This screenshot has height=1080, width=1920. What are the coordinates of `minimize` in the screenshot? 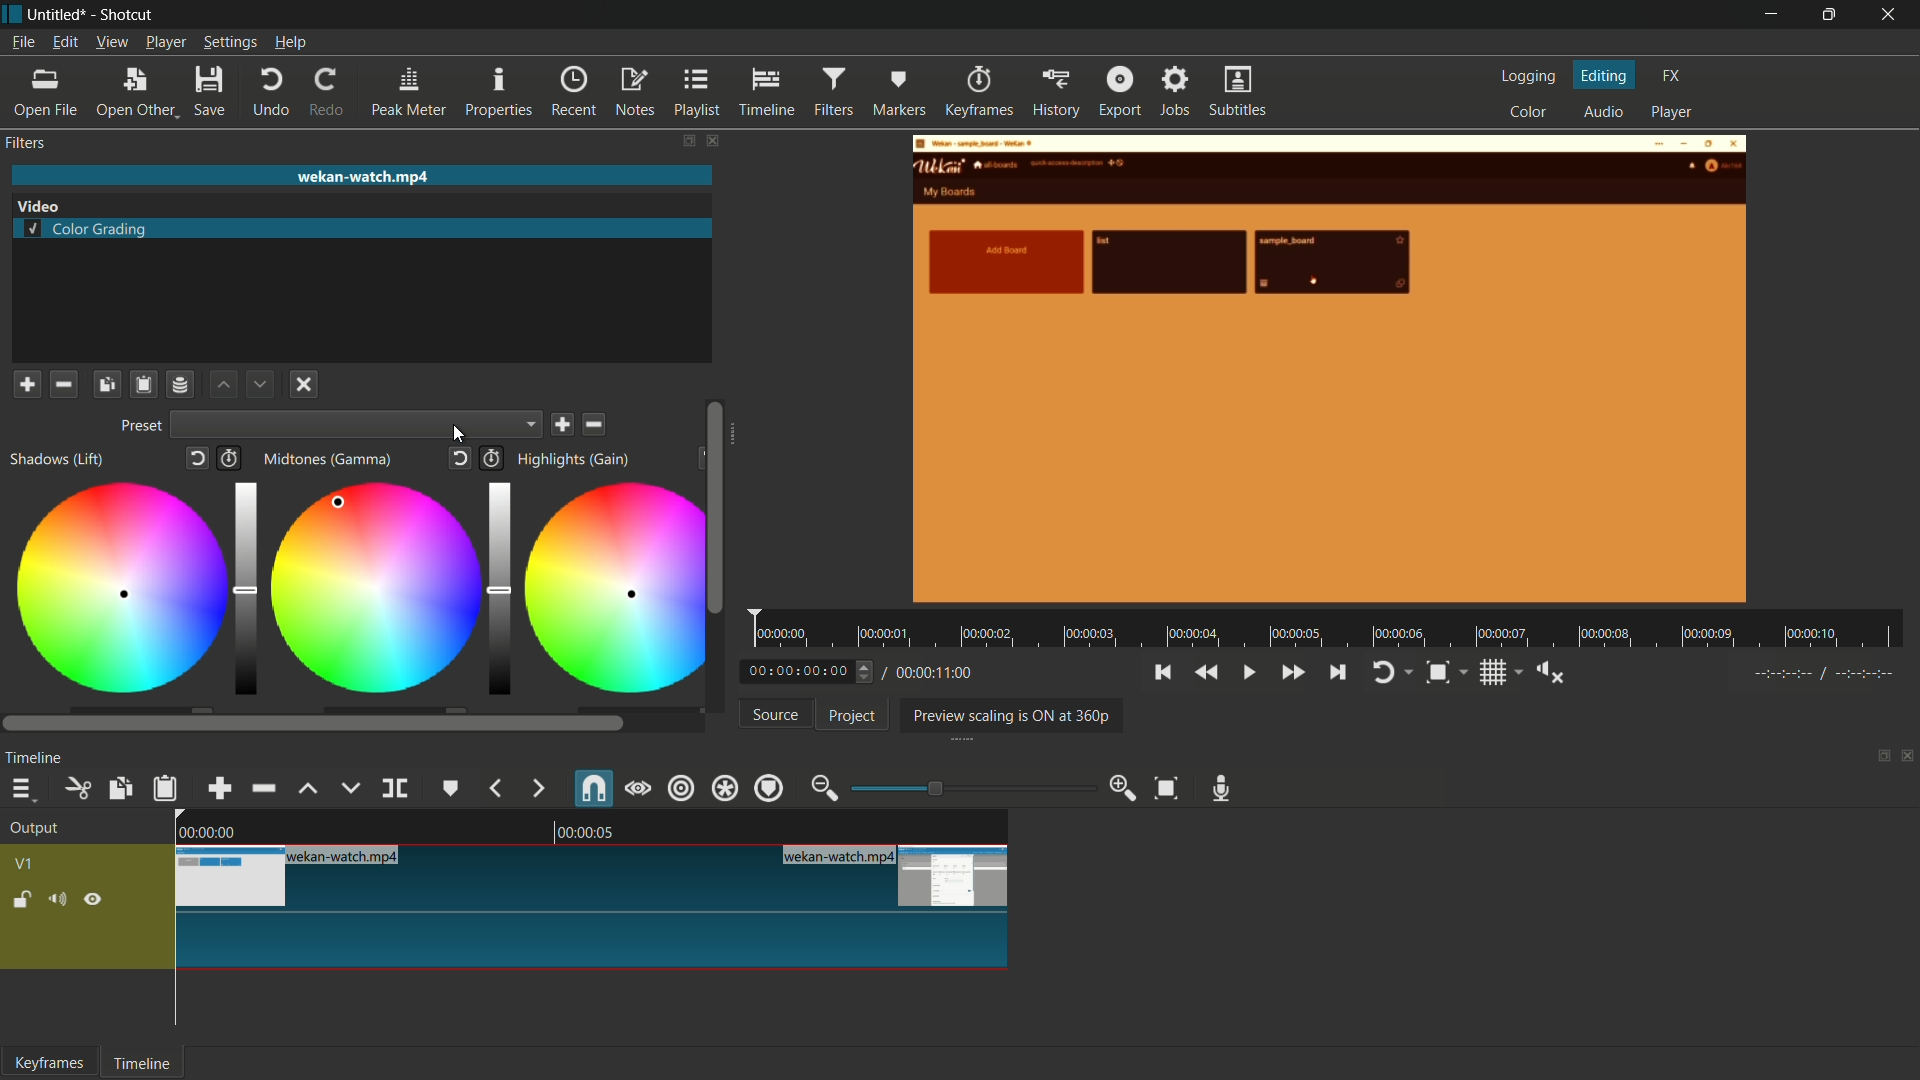 It's located at (1767, 15).